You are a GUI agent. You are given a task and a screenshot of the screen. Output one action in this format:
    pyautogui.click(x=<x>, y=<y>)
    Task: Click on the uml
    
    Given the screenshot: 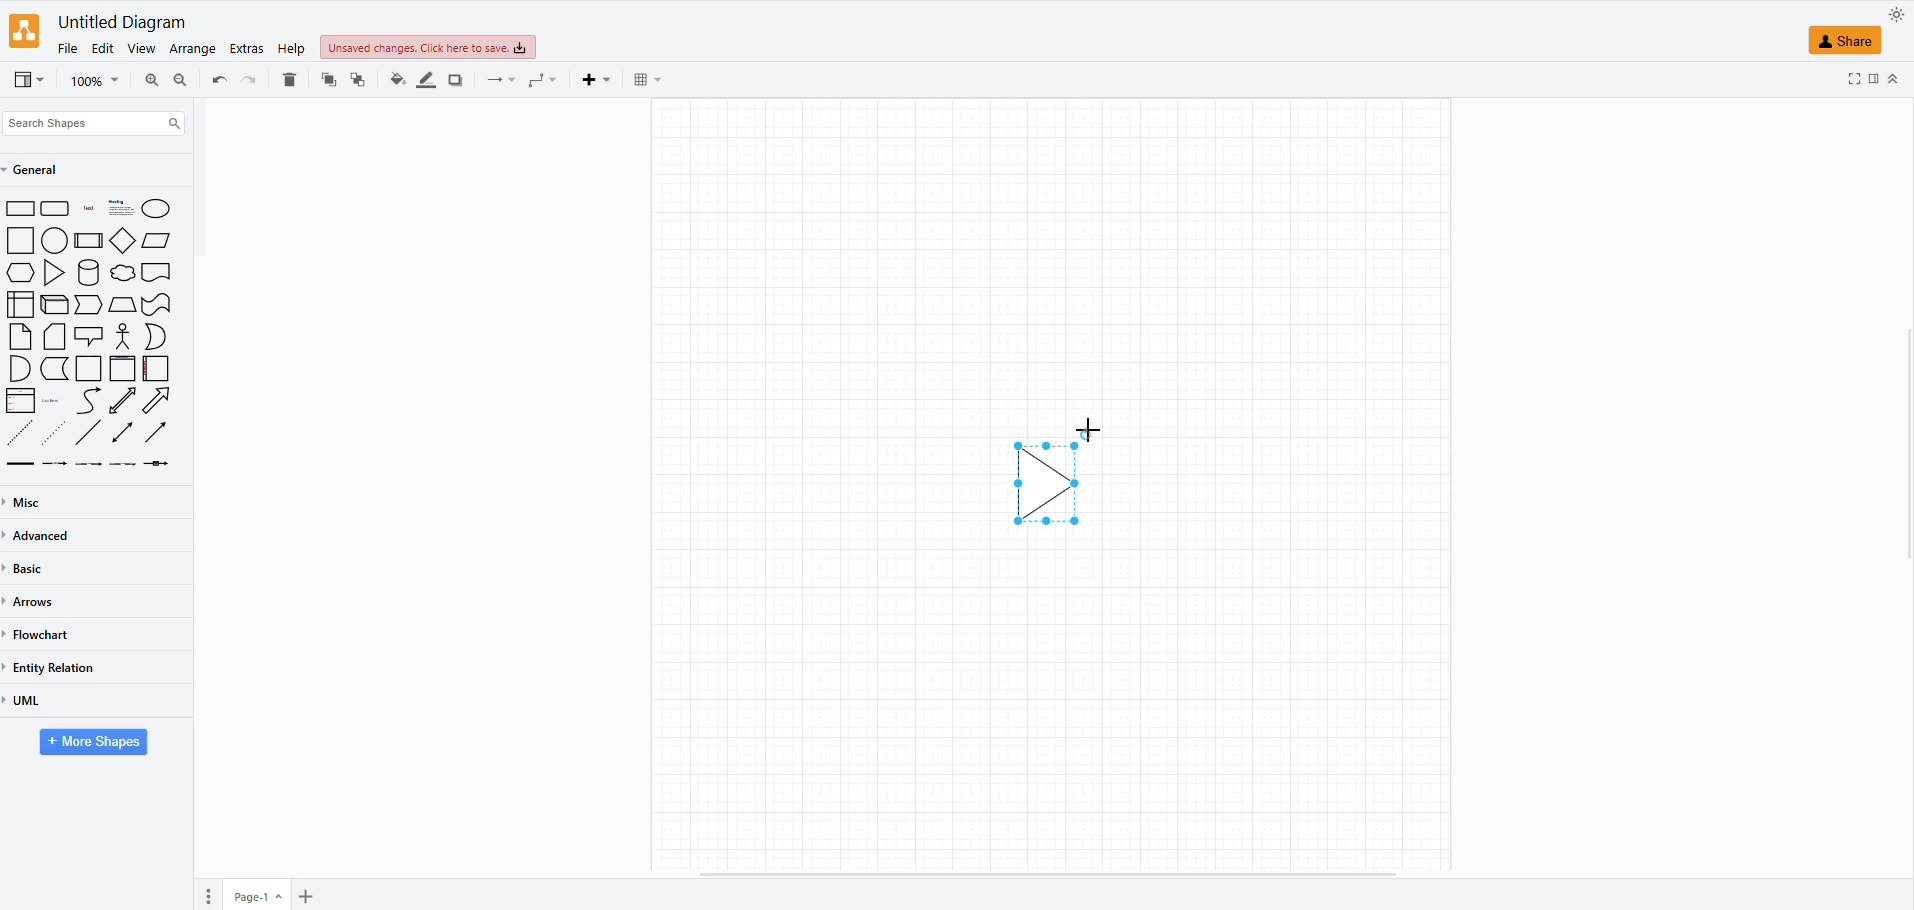 What is the action you would take?
    pyautogui.click(x=30, y=701)
    